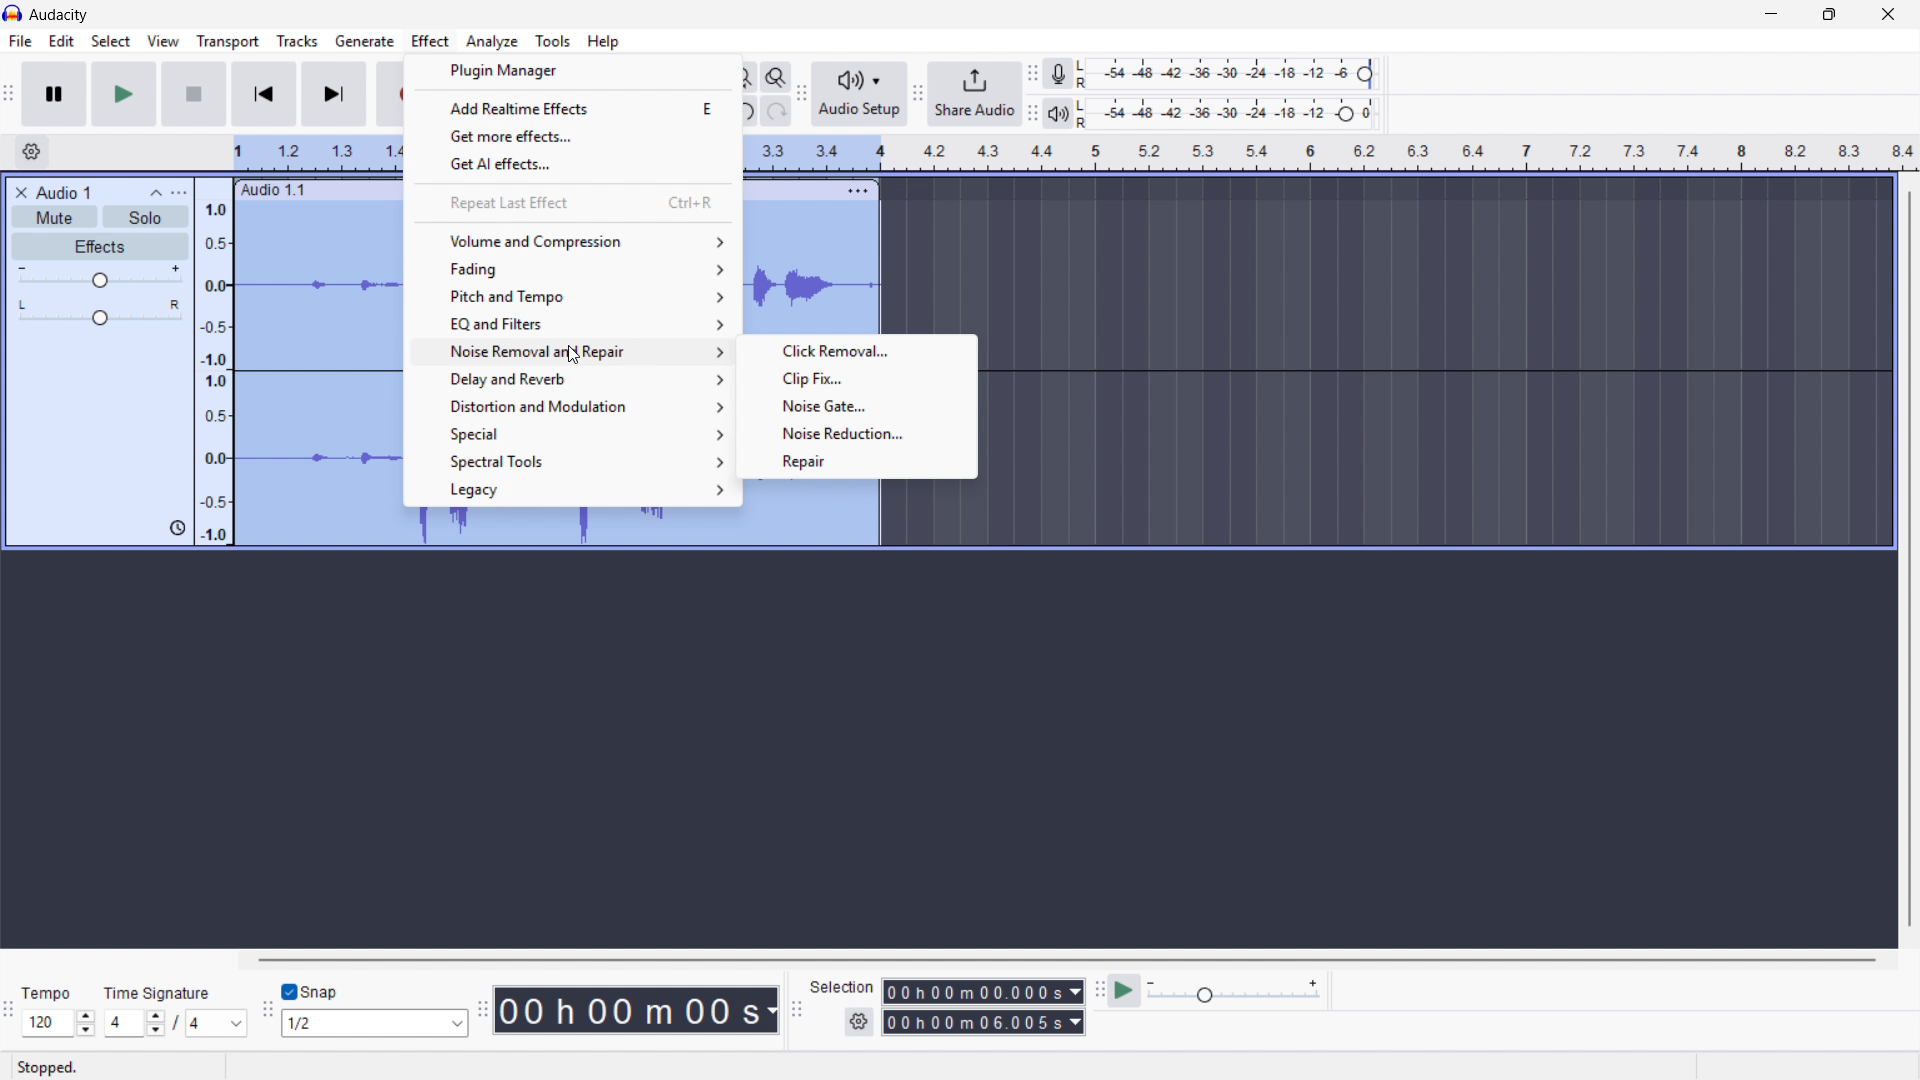 The image size is (1920, 1080). What do you see at coordinates (311, 993) in the screenshot?
I see `Toggle snap` at bounding box center [311, 993].